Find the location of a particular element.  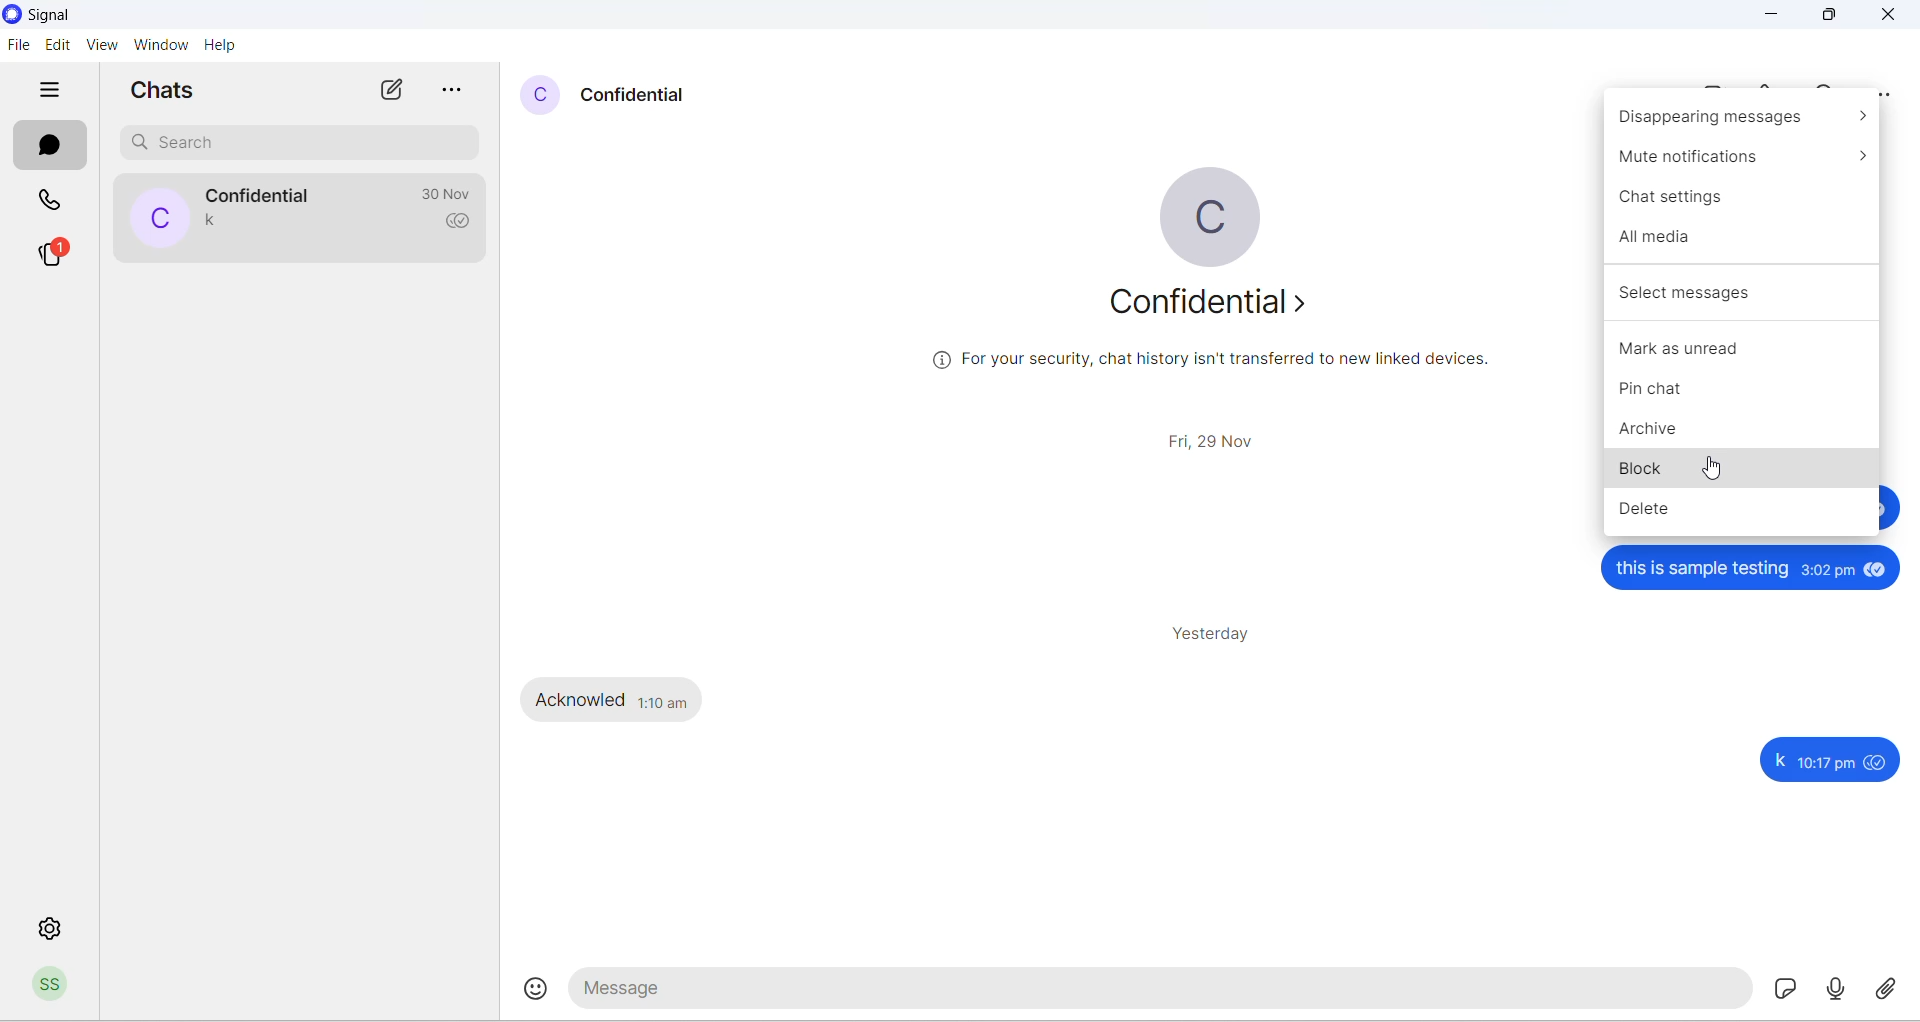

new chats is located at coordinates (392, 86).